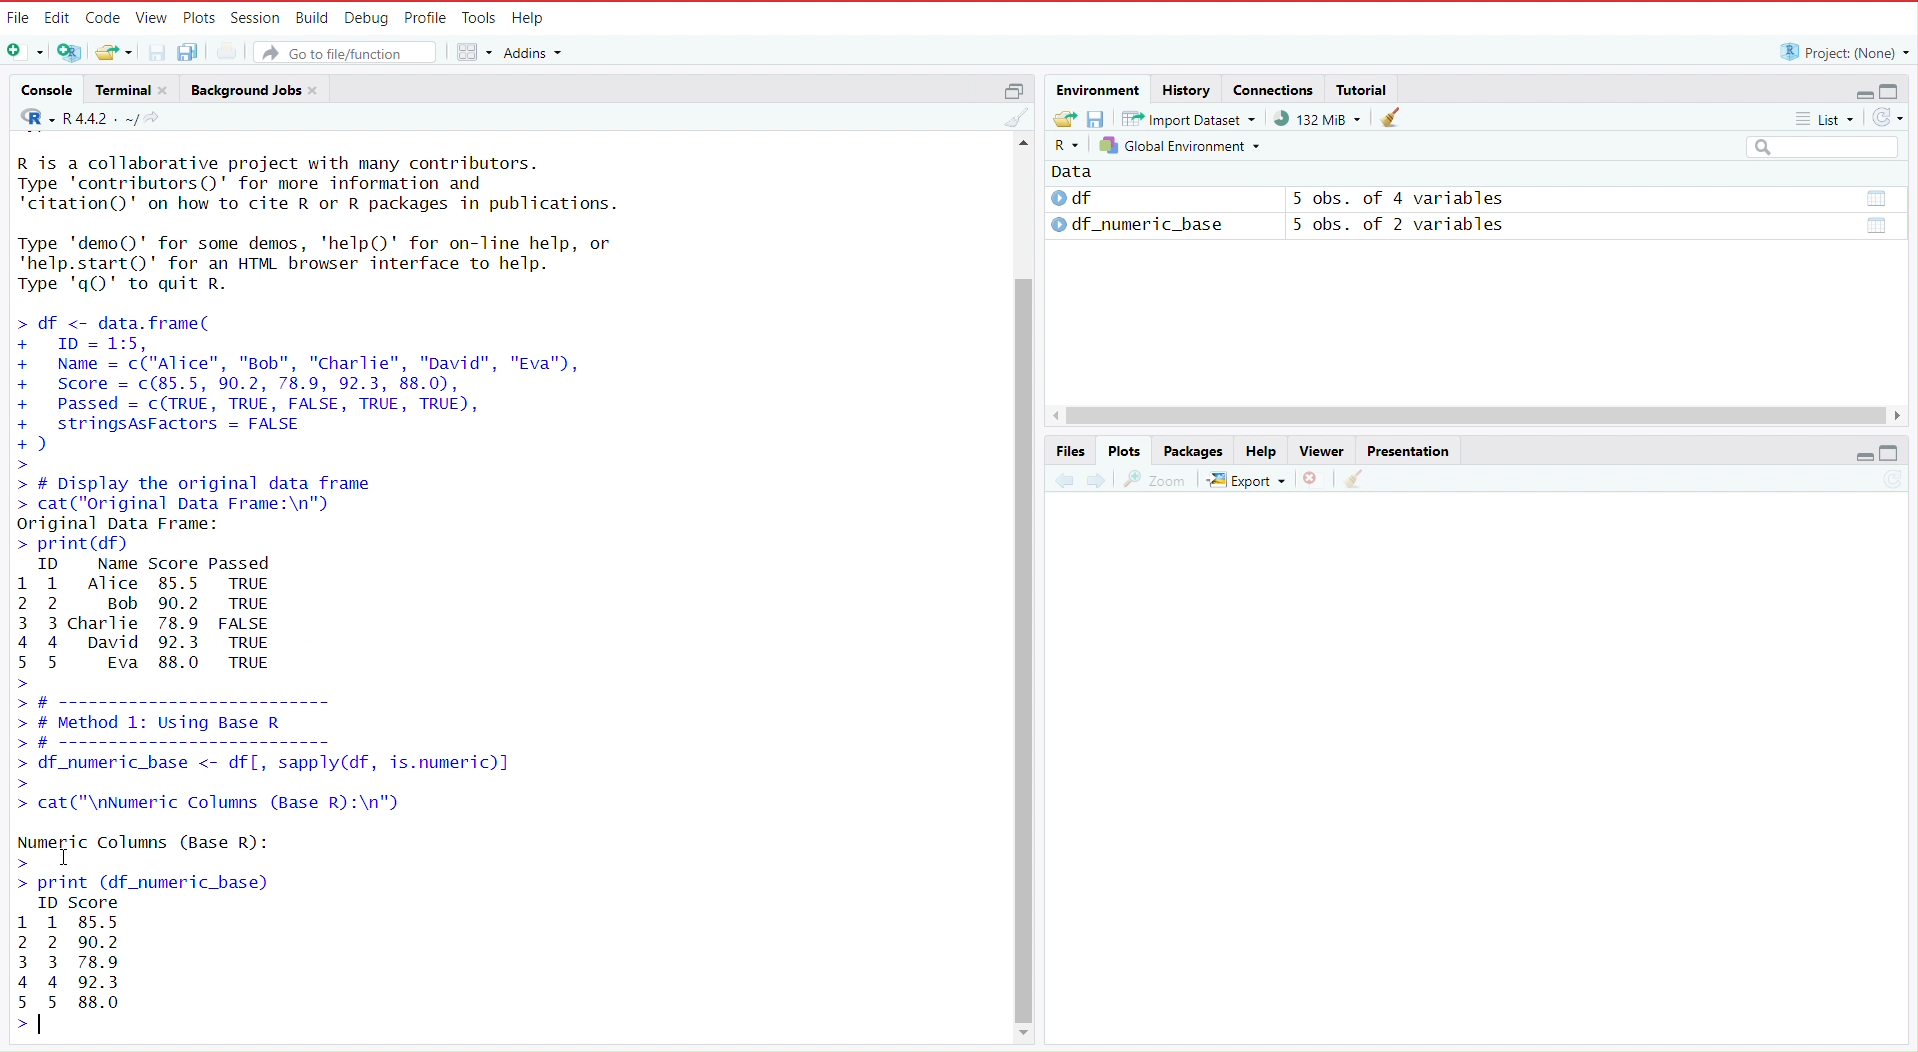  Describe the element at coordinates (474, 52) in the screenshot. I see `workspace panes` at that location.